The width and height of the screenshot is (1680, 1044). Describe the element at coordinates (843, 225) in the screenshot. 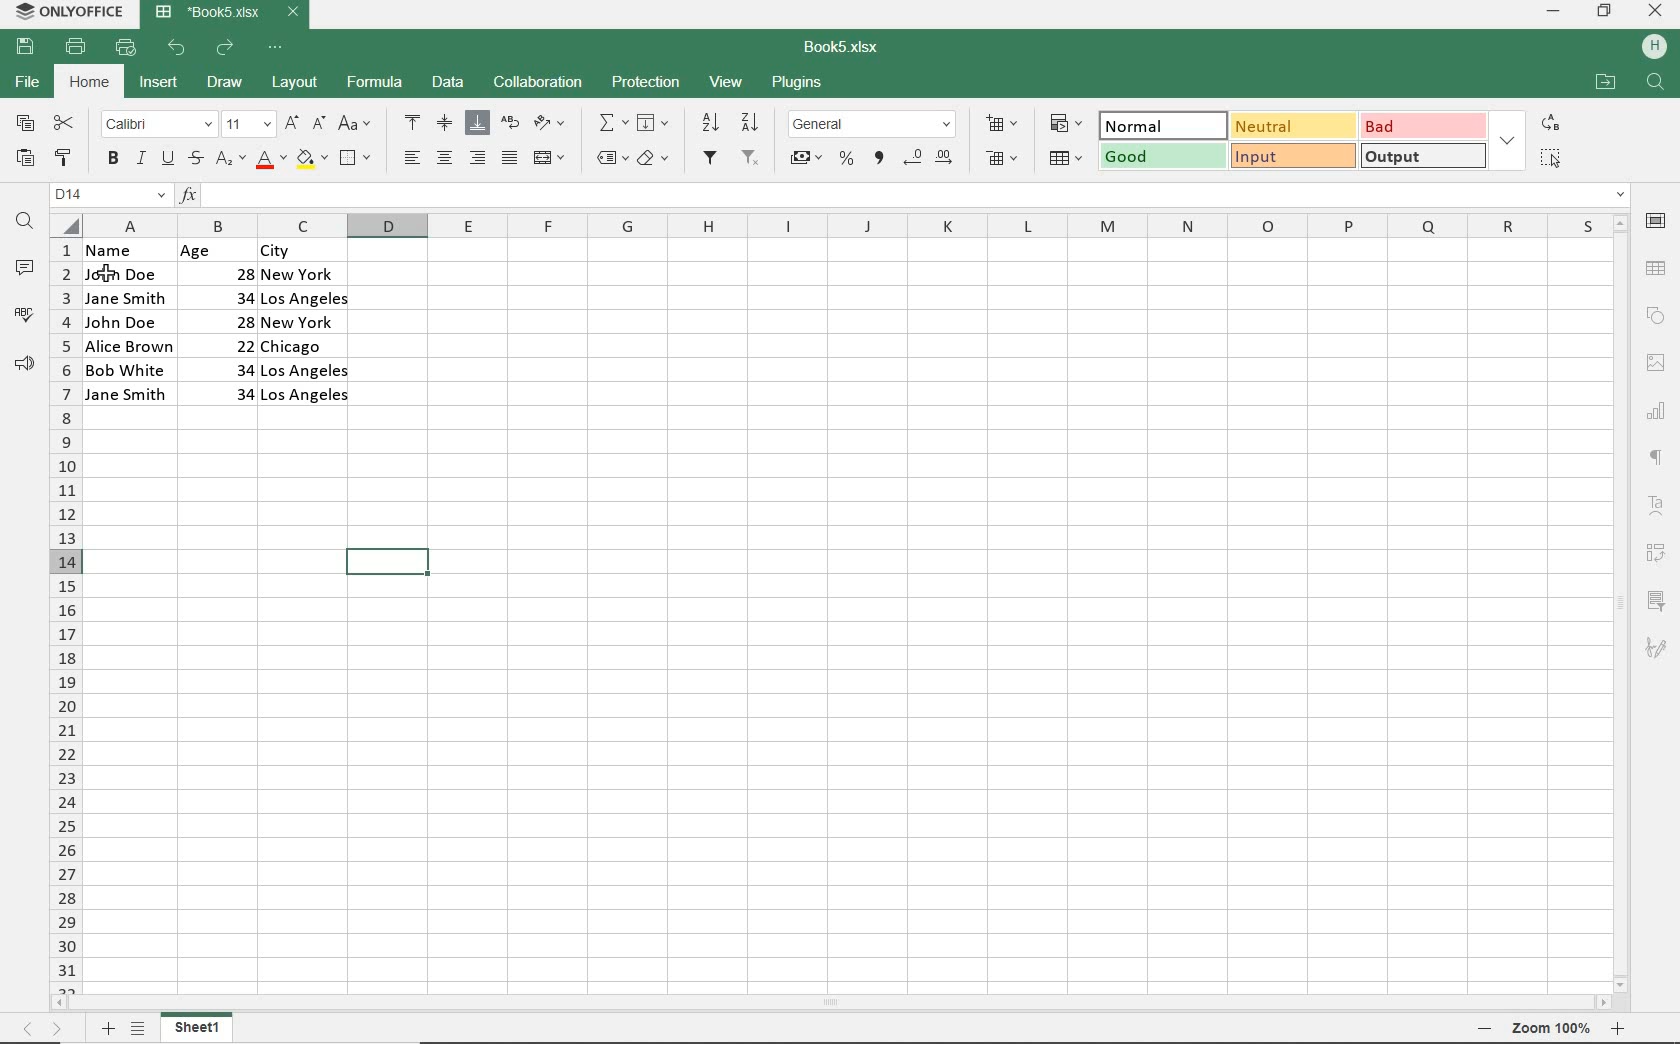

I see `COLUMNS` at that location.